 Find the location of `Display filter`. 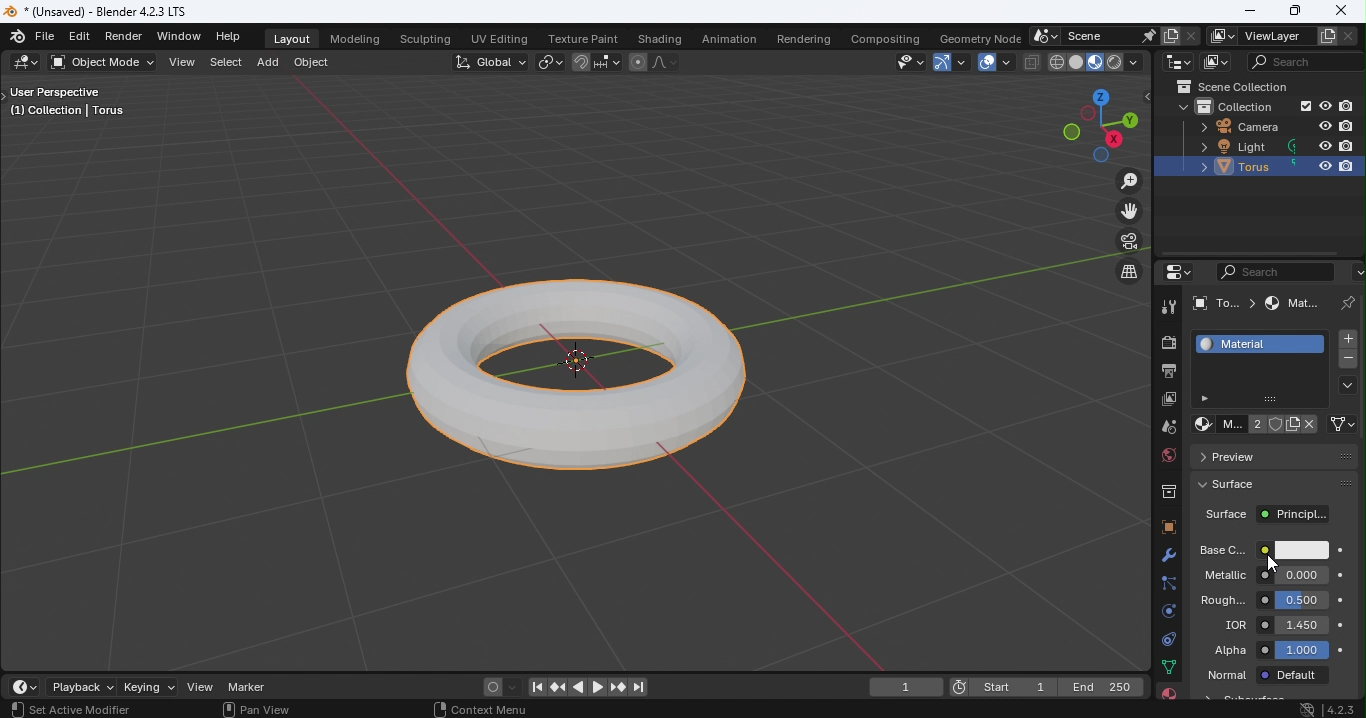

Display filter is located at coordinates (1306, 61).